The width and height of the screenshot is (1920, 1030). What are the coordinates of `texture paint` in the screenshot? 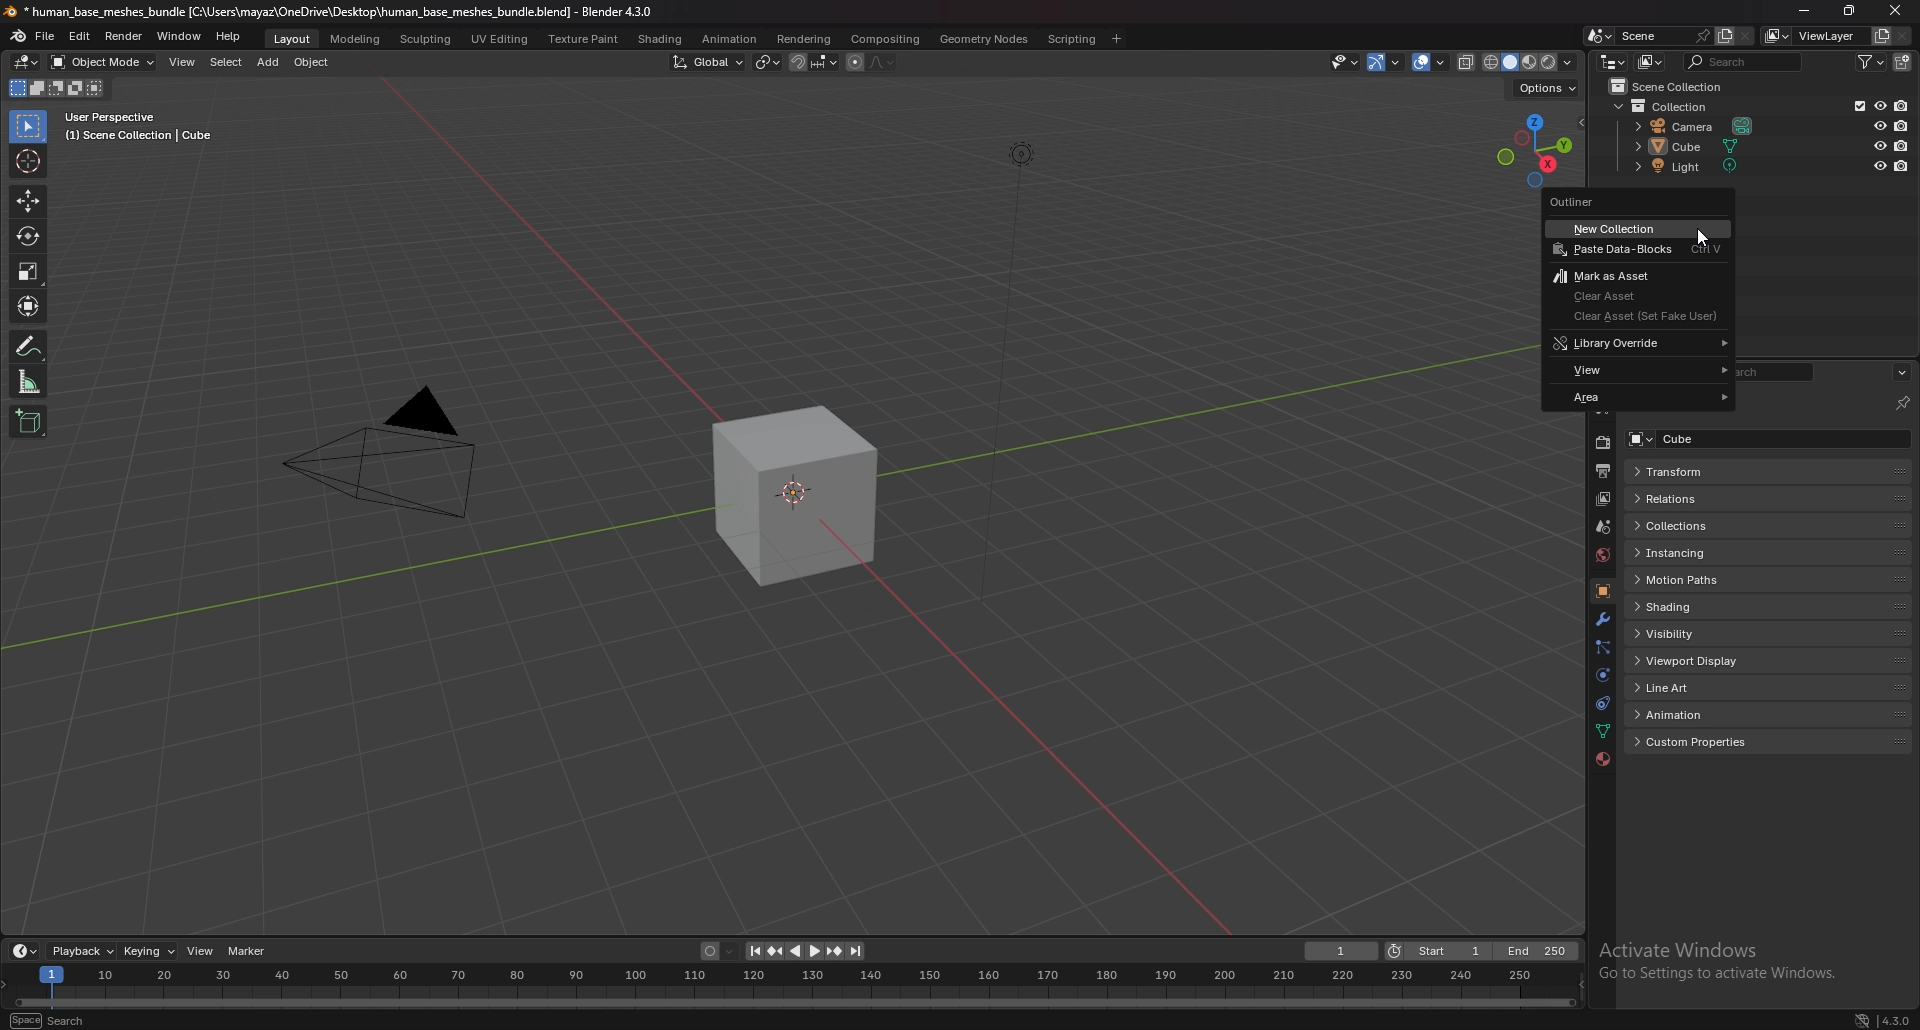 It's located at (585, 39).